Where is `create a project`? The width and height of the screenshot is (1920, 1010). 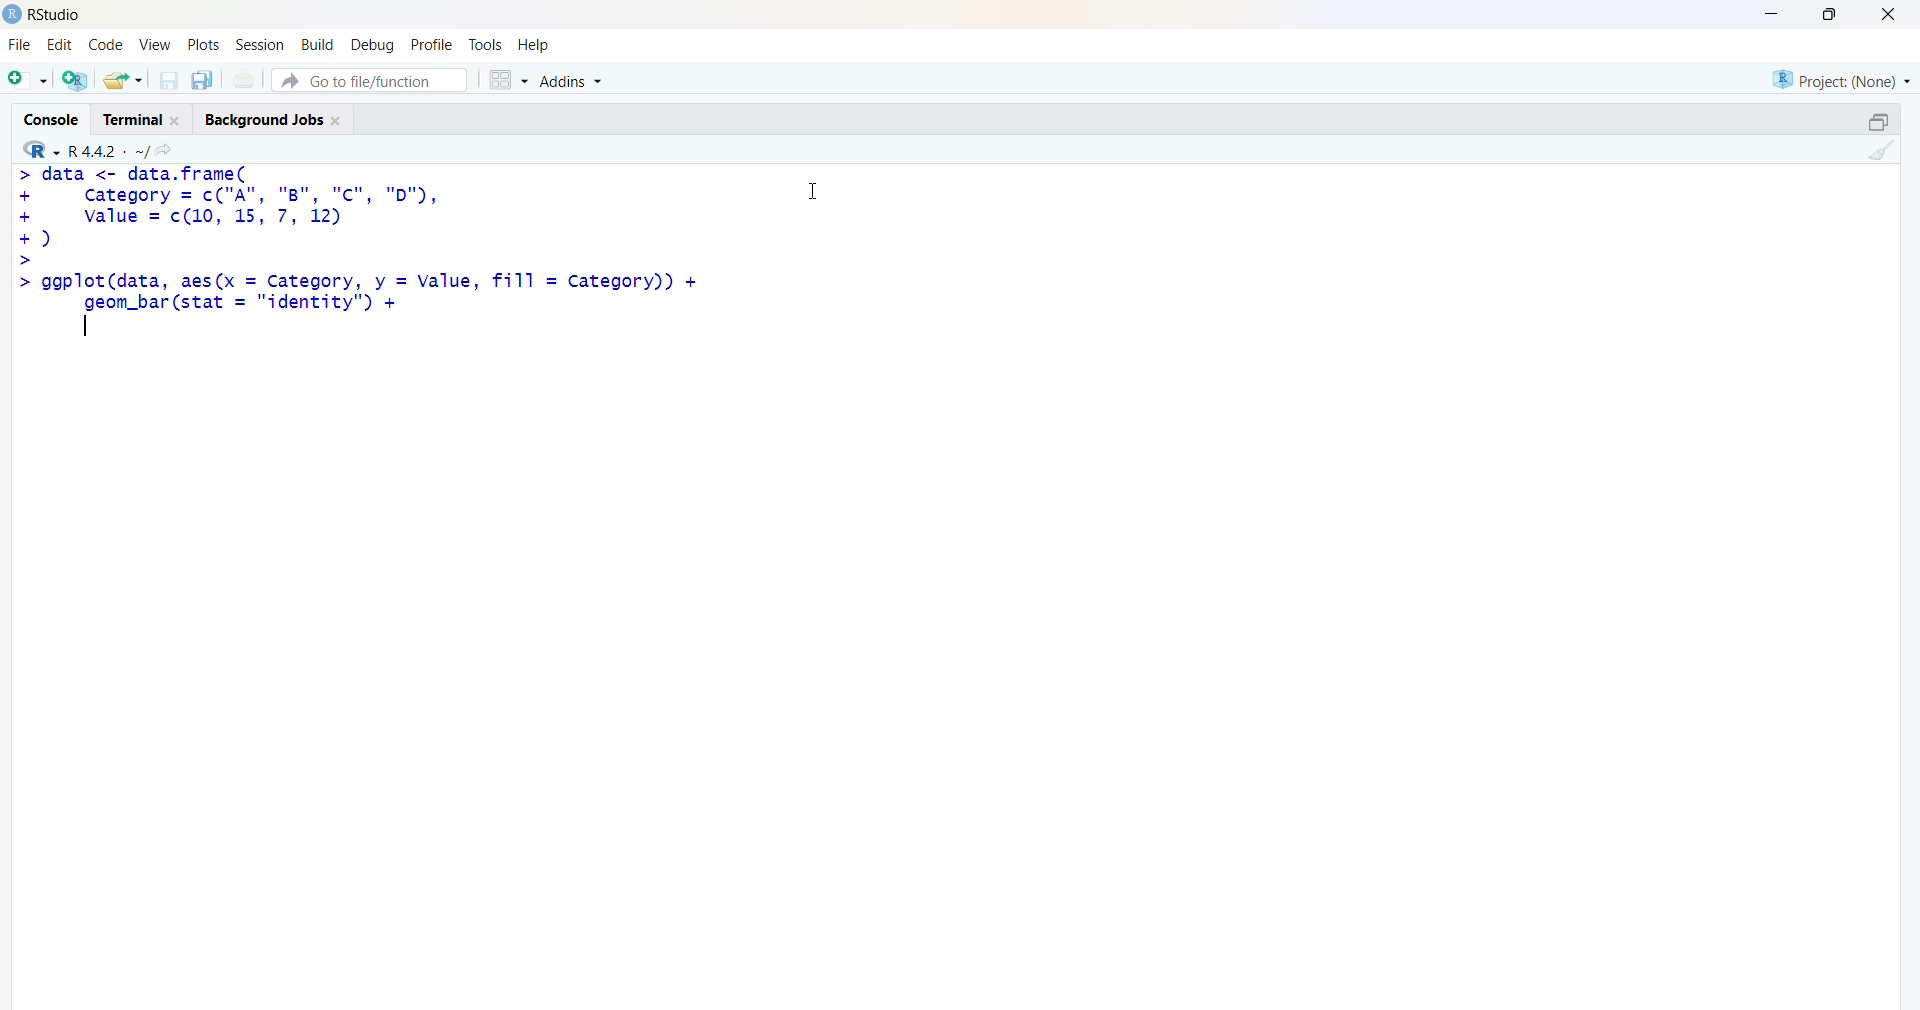 create a project is located at coordinates (74, 79).